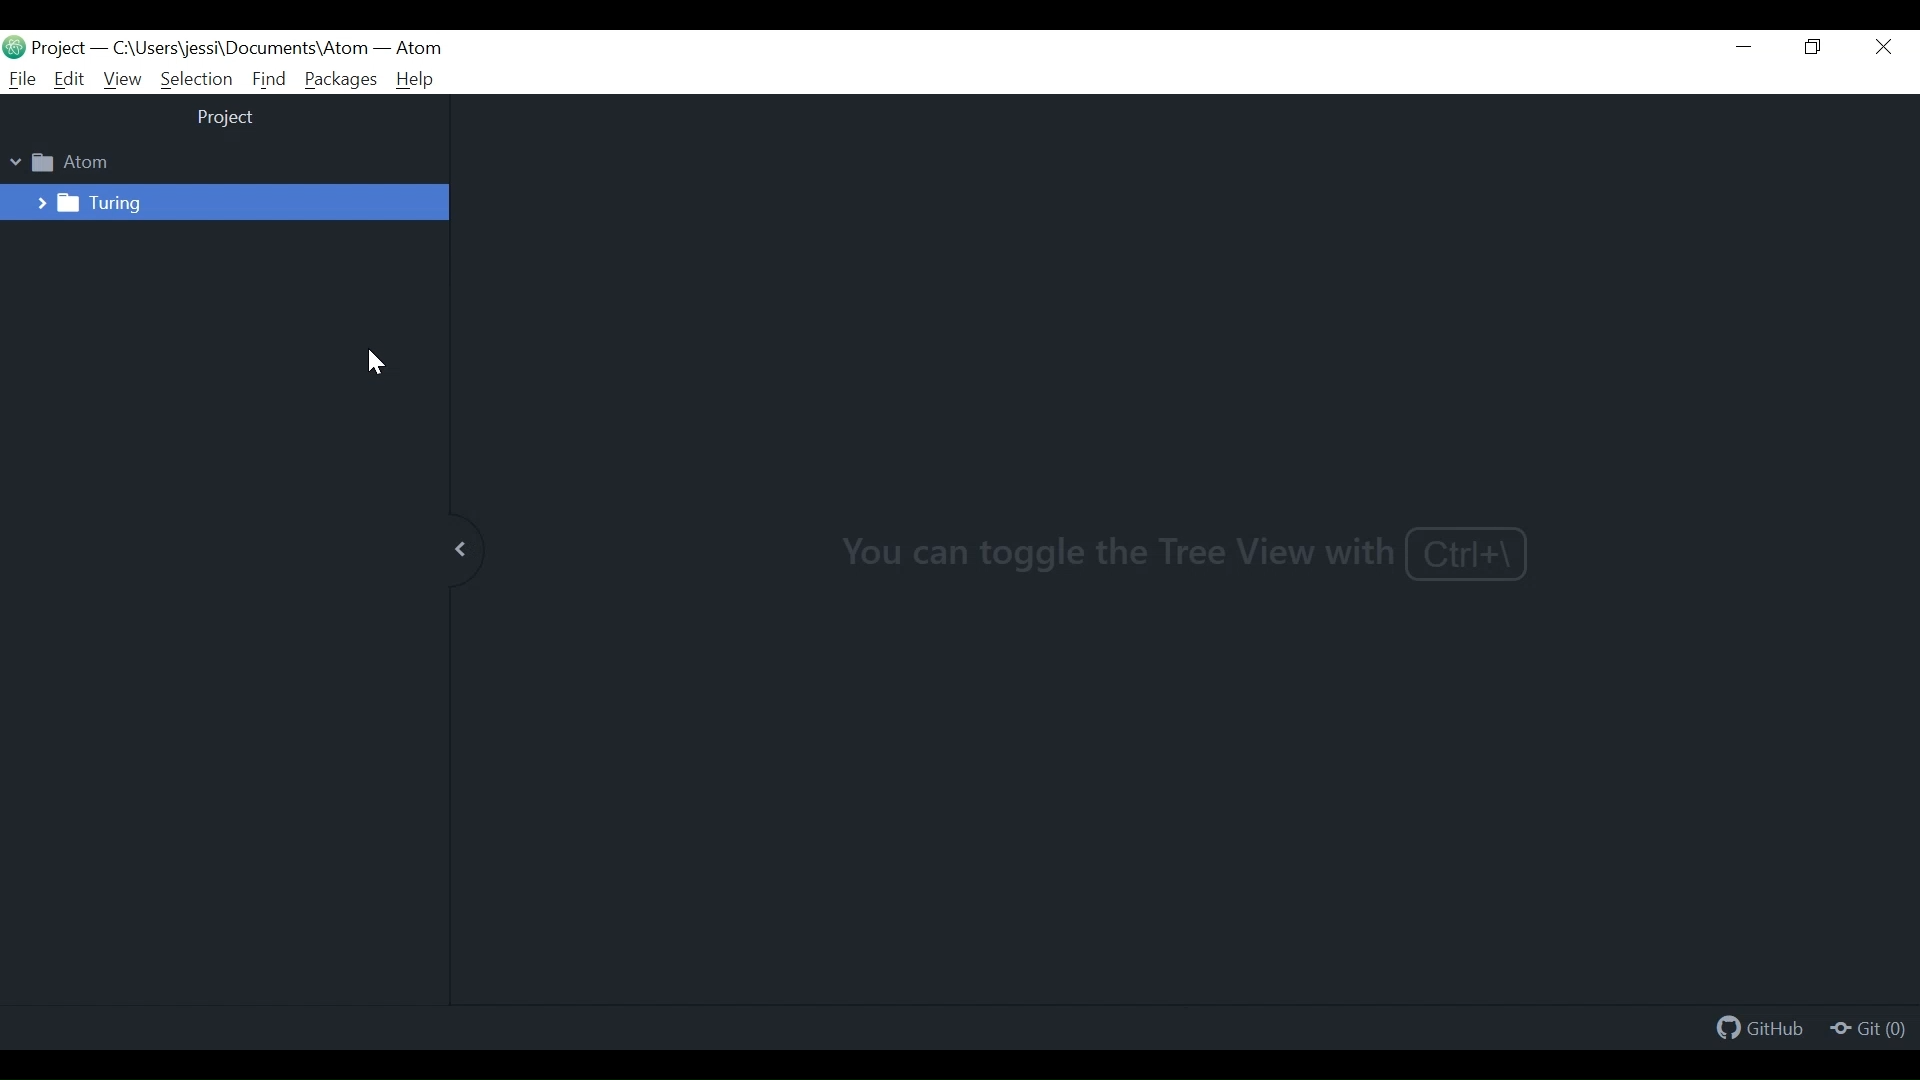 The height and width of the screenshot is (1080, 1920). What do you see at coordinates (1747, 49) in the screenshot?
I see `Minimize` at bounding box center [1747, 49].